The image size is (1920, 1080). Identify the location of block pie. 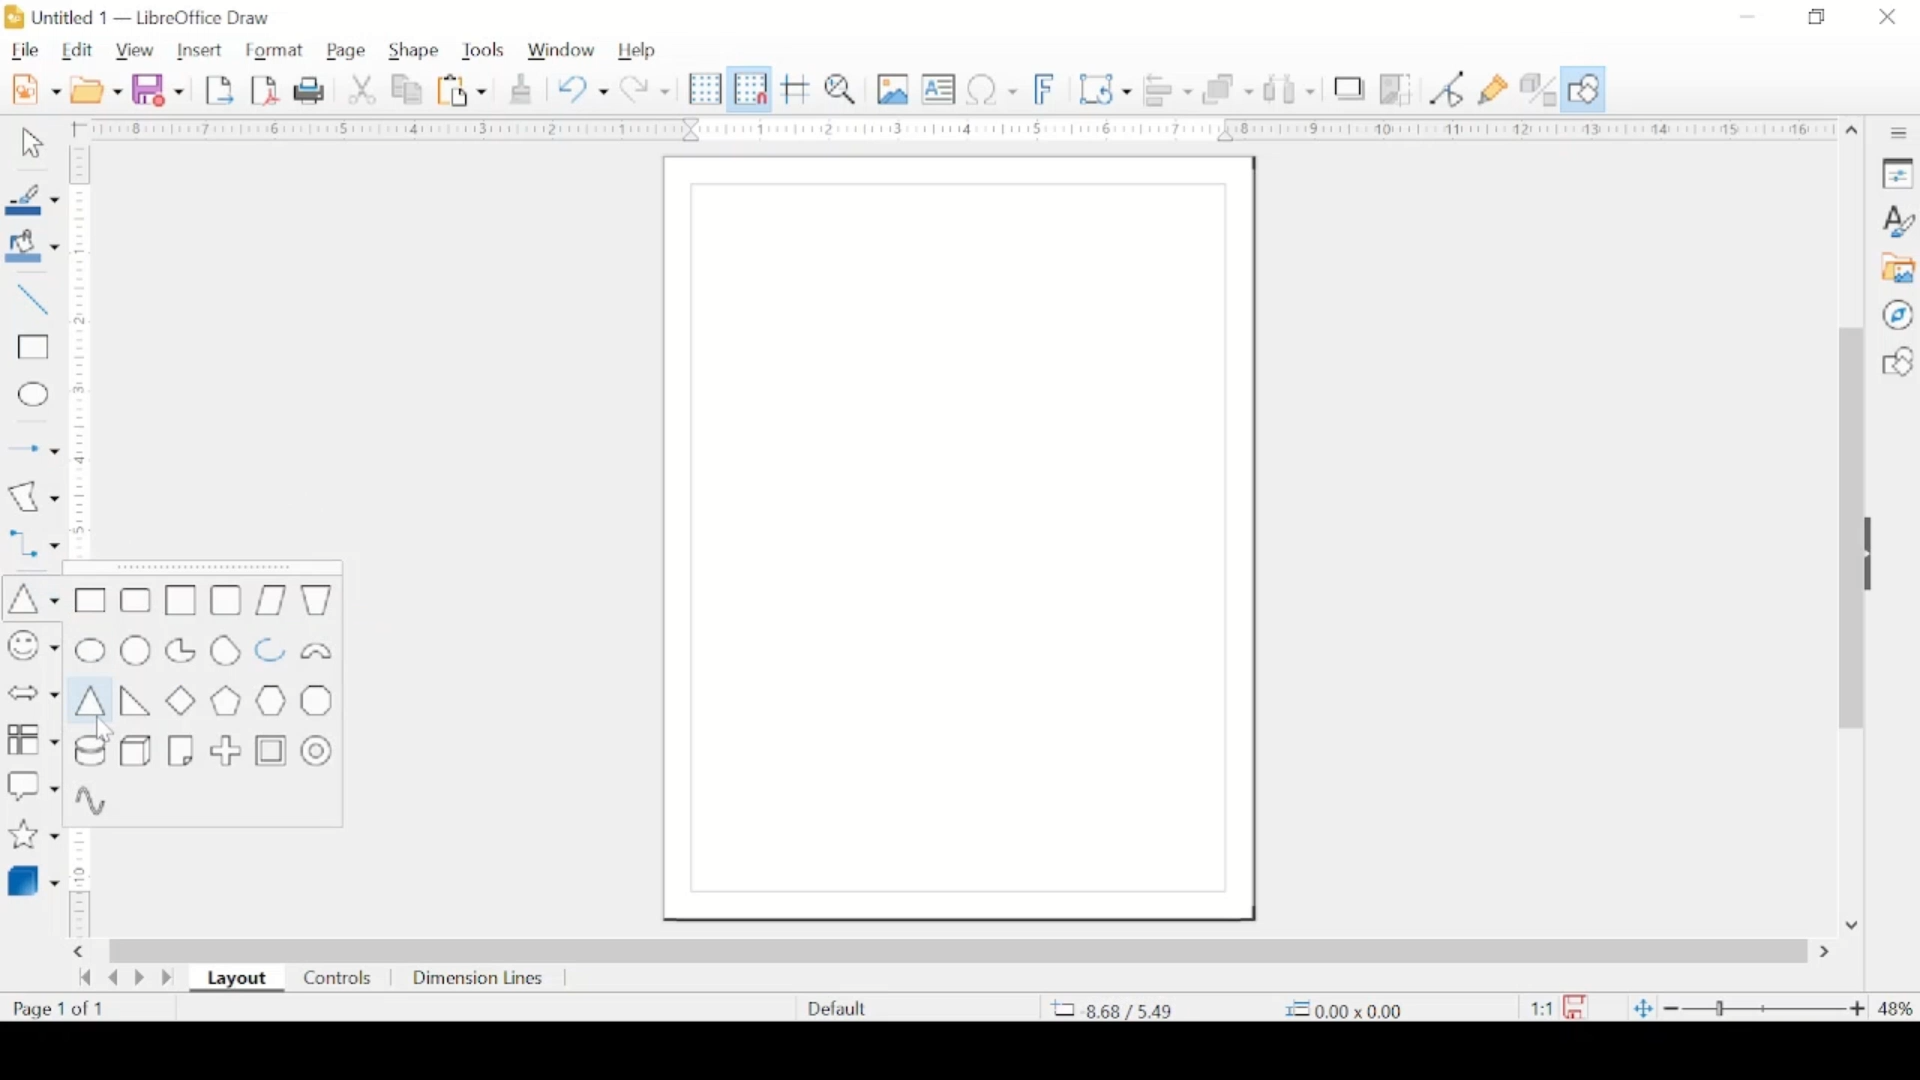
(272, 651).